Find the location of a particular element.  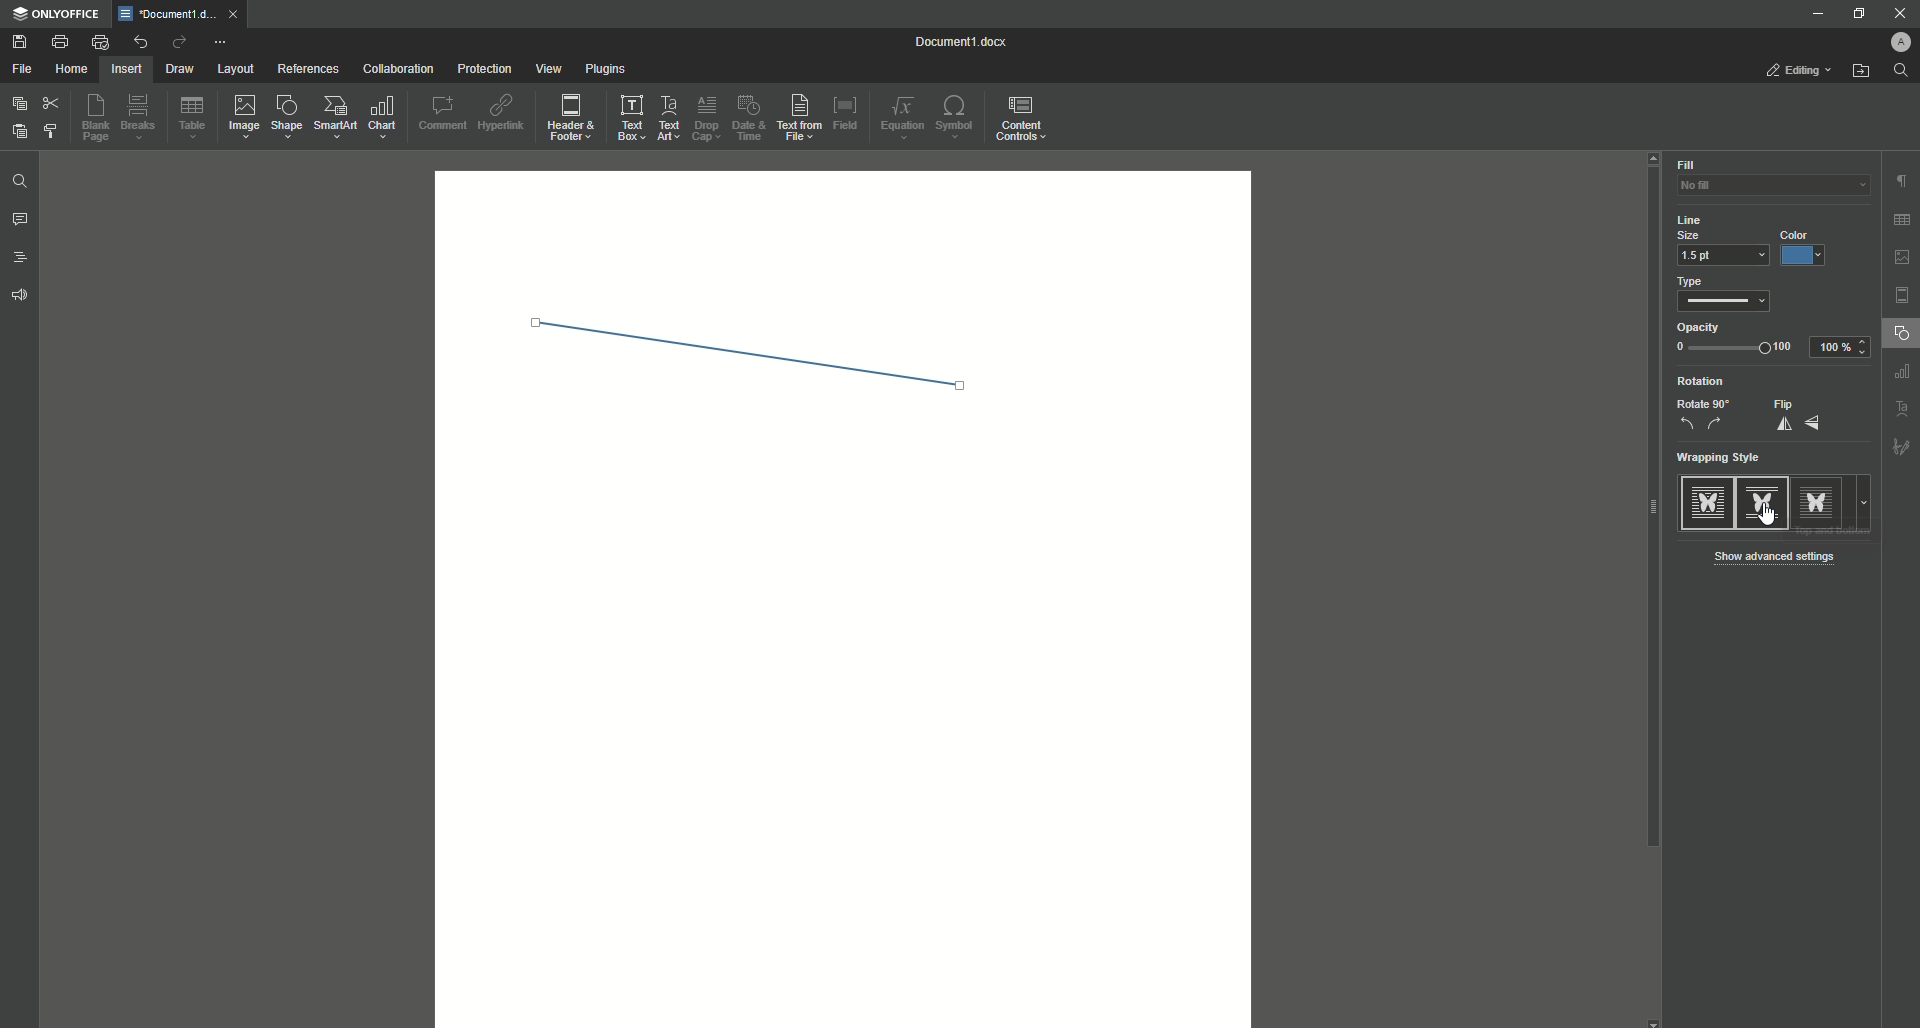

Table is located at coordinates (193, 121).